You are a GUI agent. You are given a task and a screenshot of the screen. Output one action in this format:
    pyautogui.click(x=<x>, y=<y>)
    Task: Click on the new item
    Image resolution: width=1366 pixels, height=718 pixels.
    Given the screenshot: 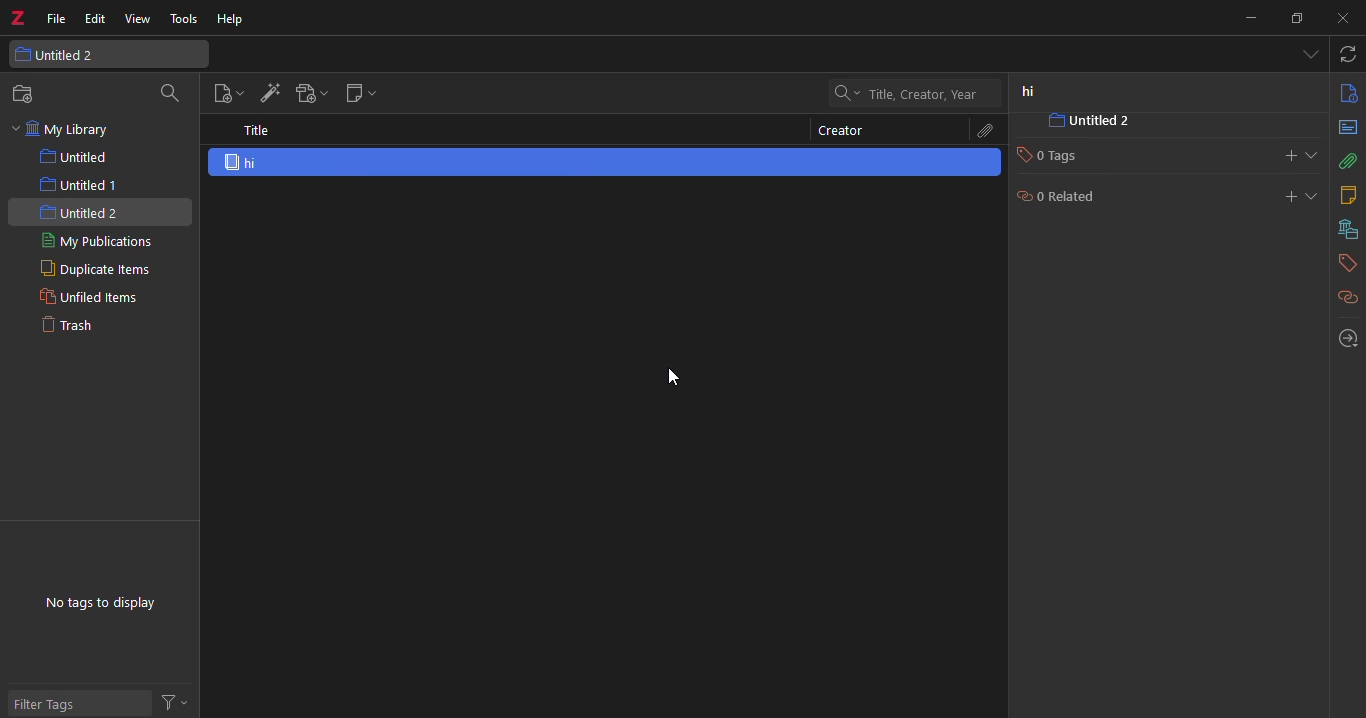 What is the action you would take?
    pyautogui.click(x=225, y=95)
    